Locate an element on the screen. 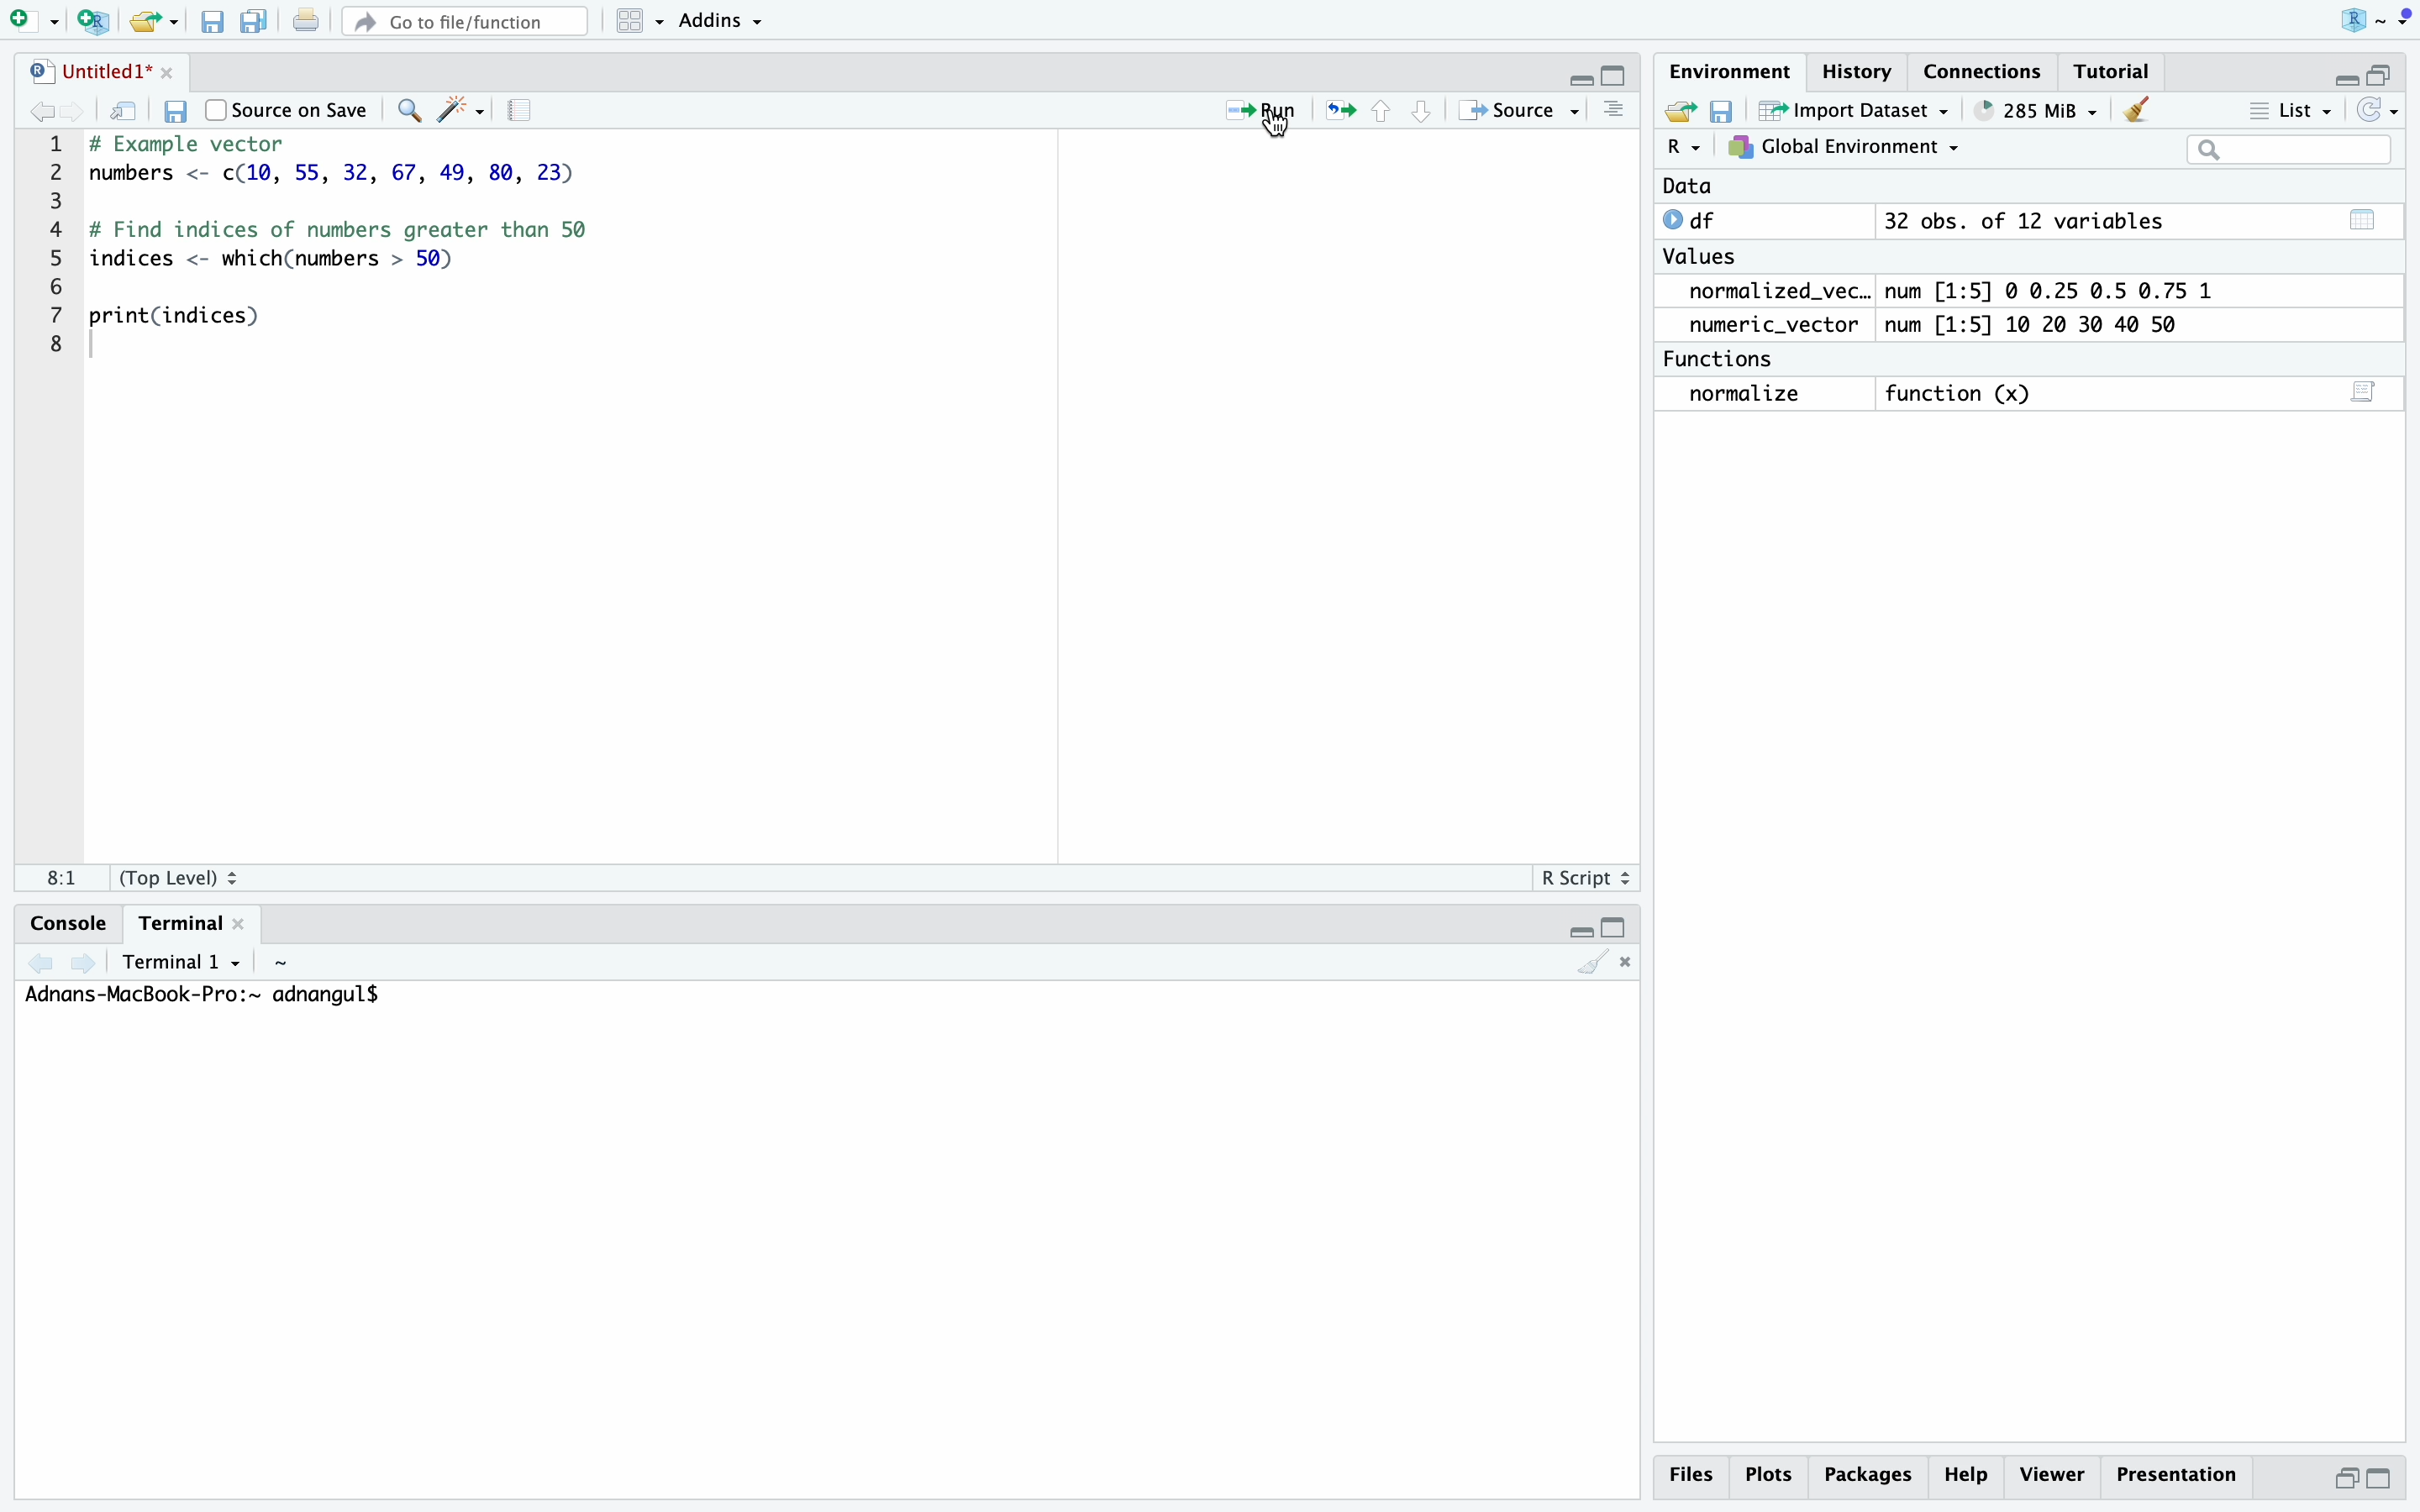  R is located at coordinates (2363, 18).